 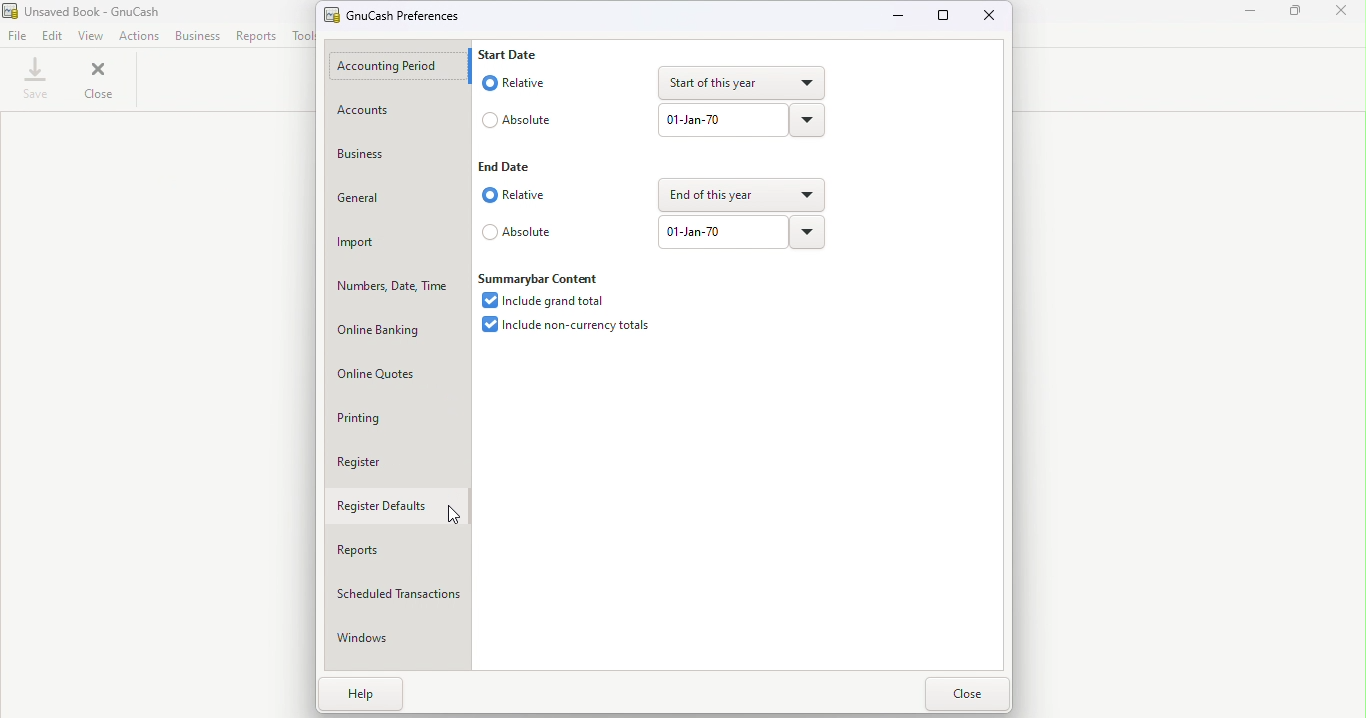 What do you see at coordinates (742, 83) in the screenshot?
I see `Drop down` at bounding box center [742, 83].